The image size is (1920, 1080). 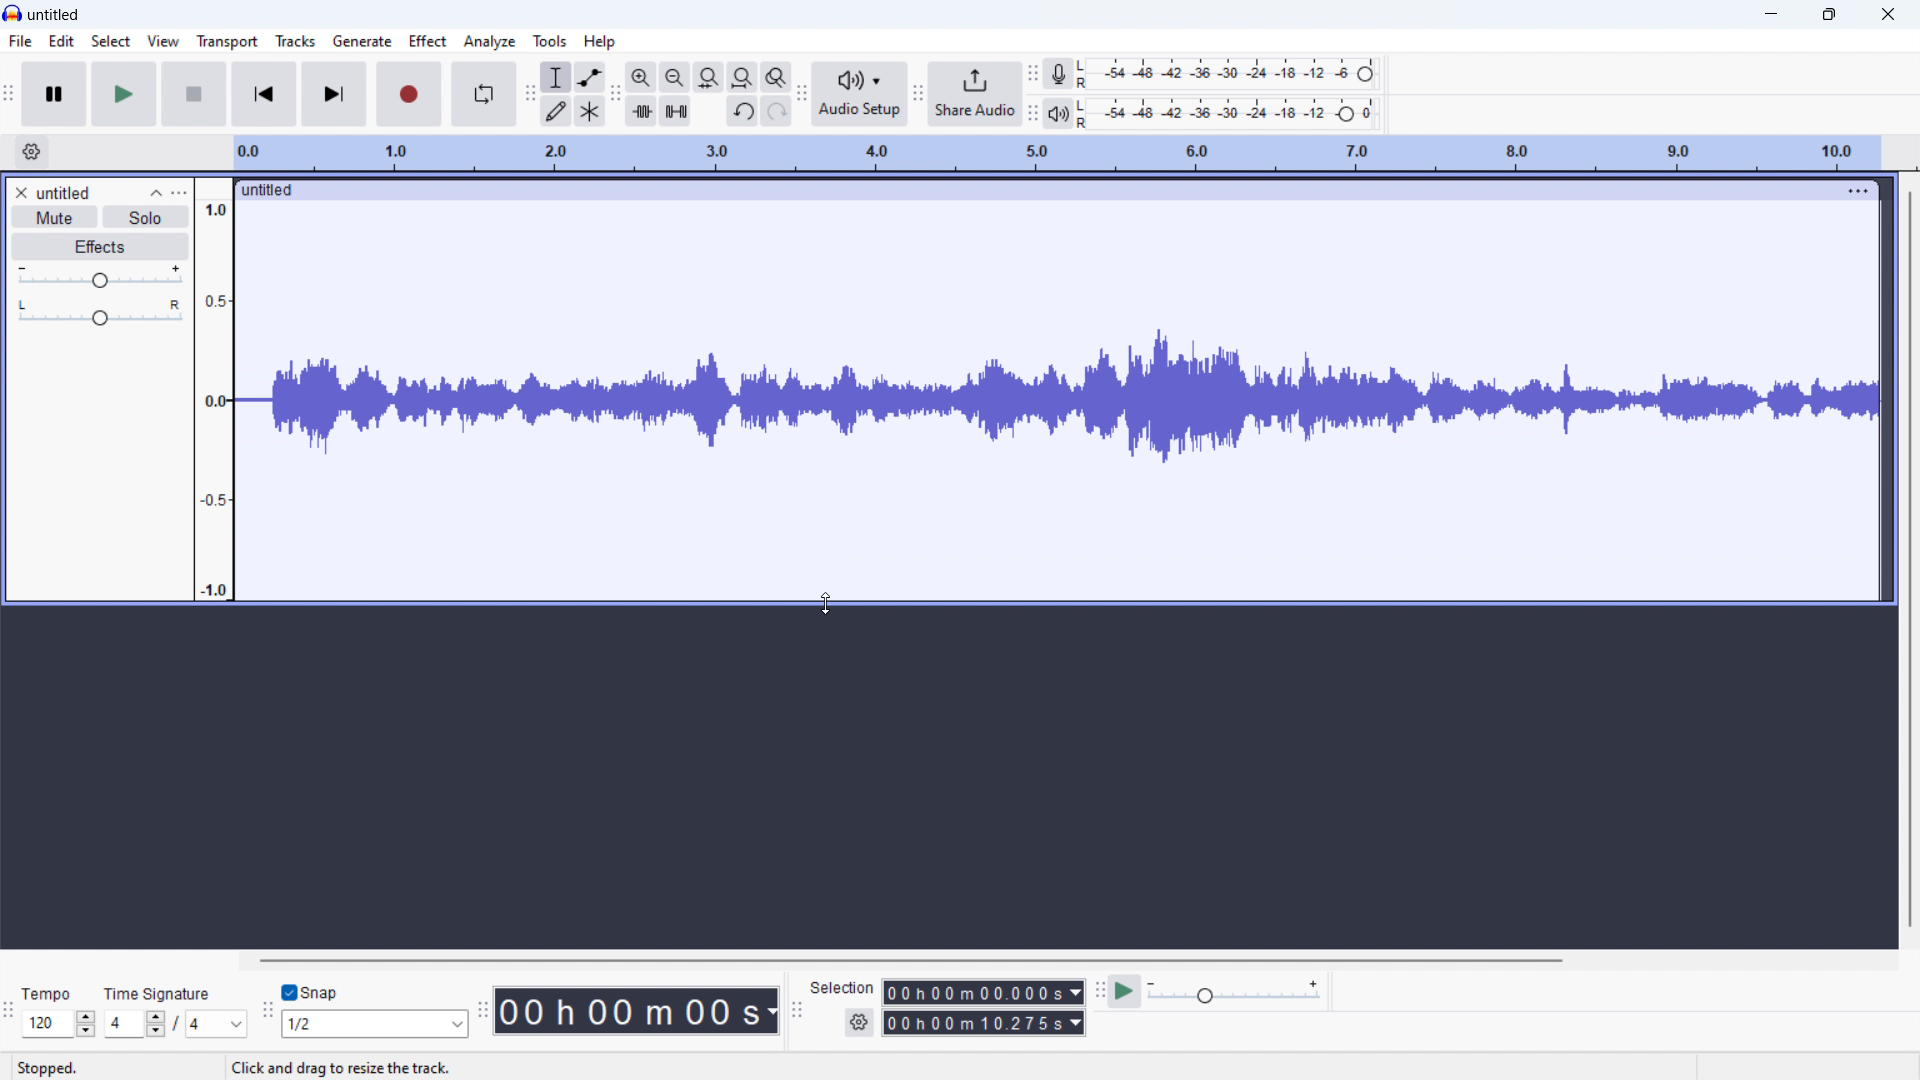 What do you see at coordinates (601, 42) in the screenshot?
I see `help` at bounding box center [601, 42].